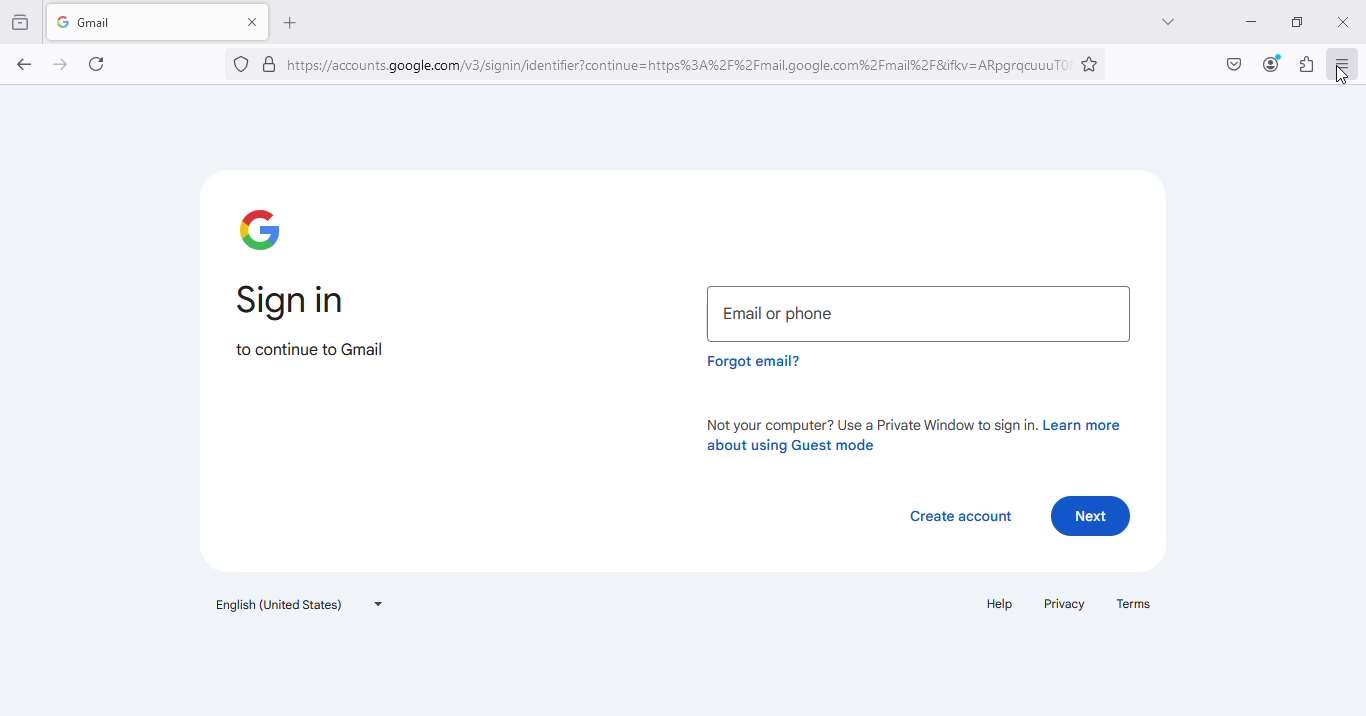 The width and height of the screenshot is (1366, 716). I want to click on privacy, so click(1065, 604).